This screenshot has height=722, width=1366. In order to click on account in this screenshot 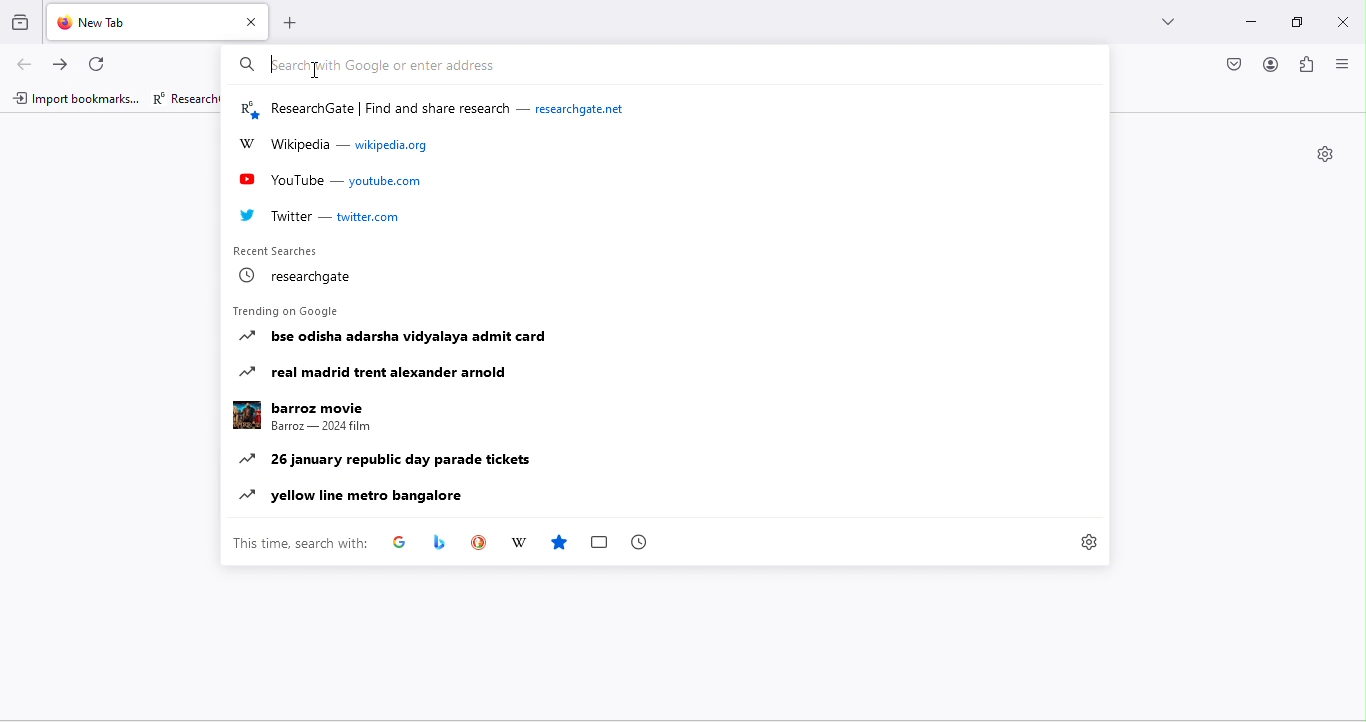, I will do `click(1267, 64)`.